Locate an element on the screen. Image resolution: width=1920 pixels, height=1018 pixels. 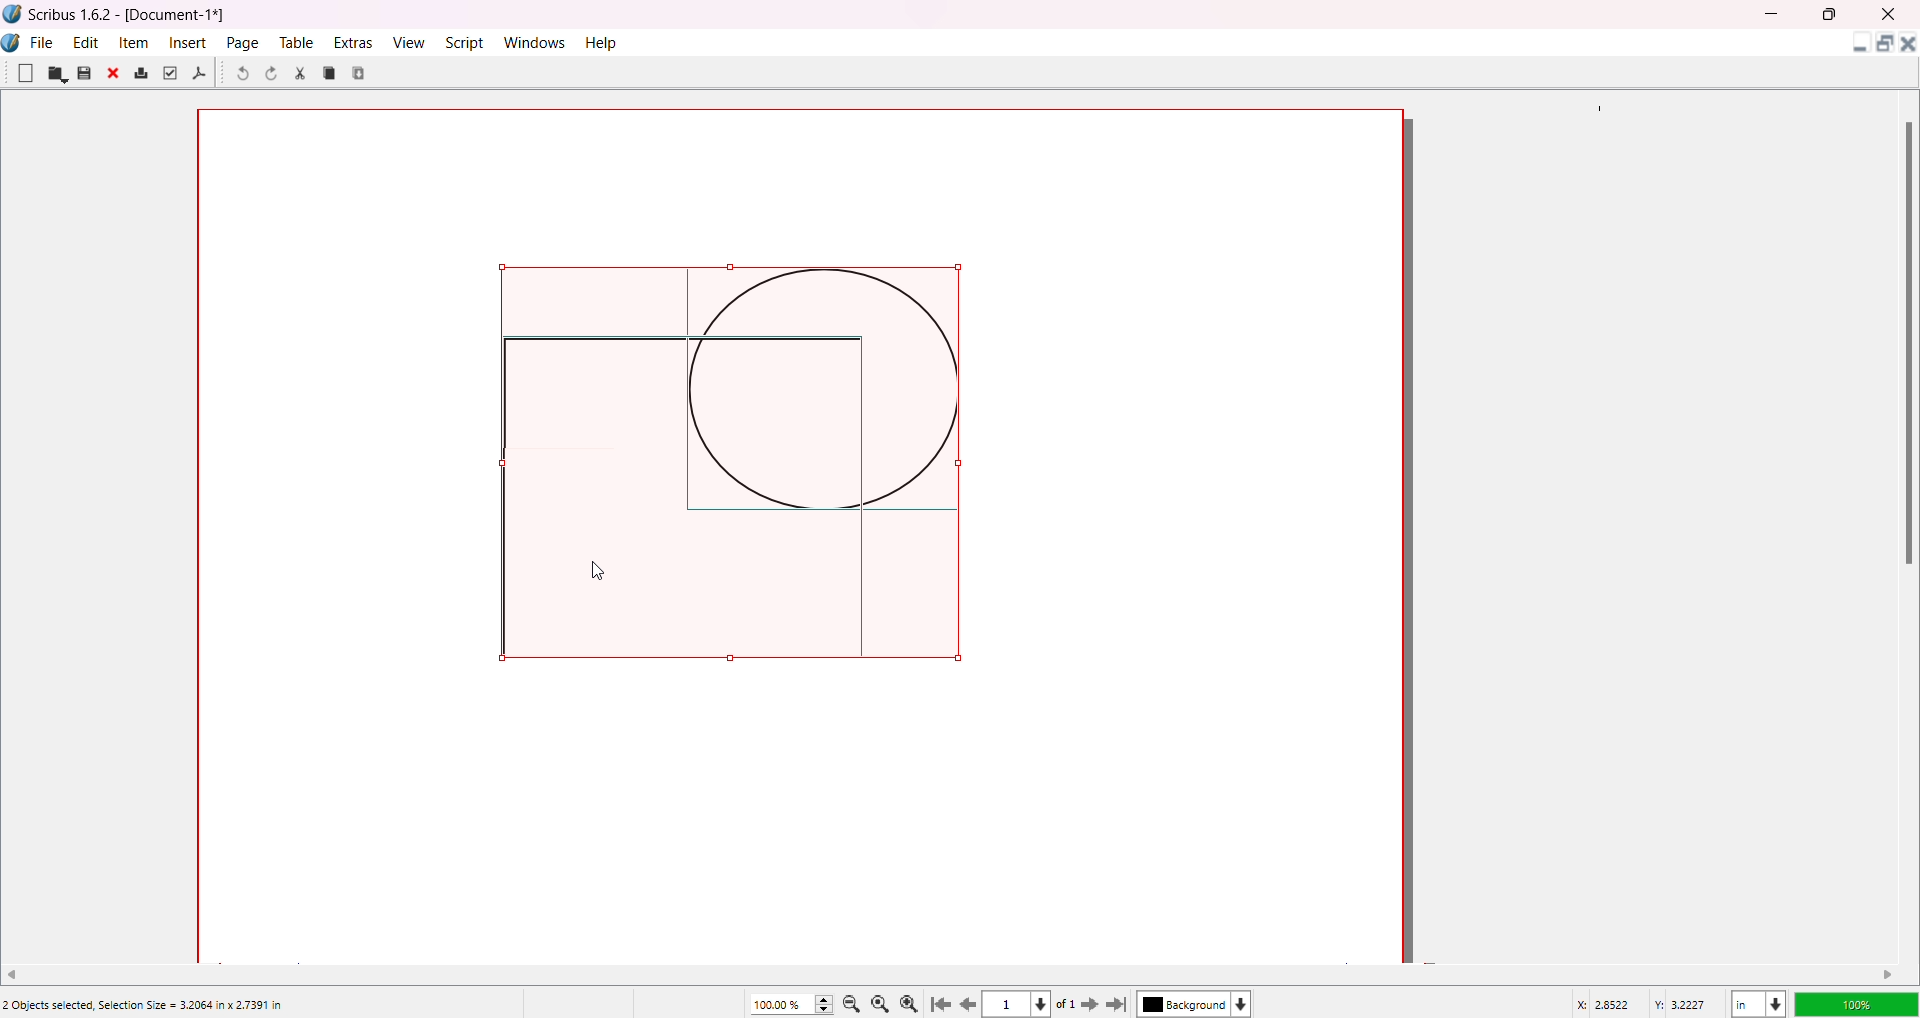
Cut is located at coordinates (300, 73).